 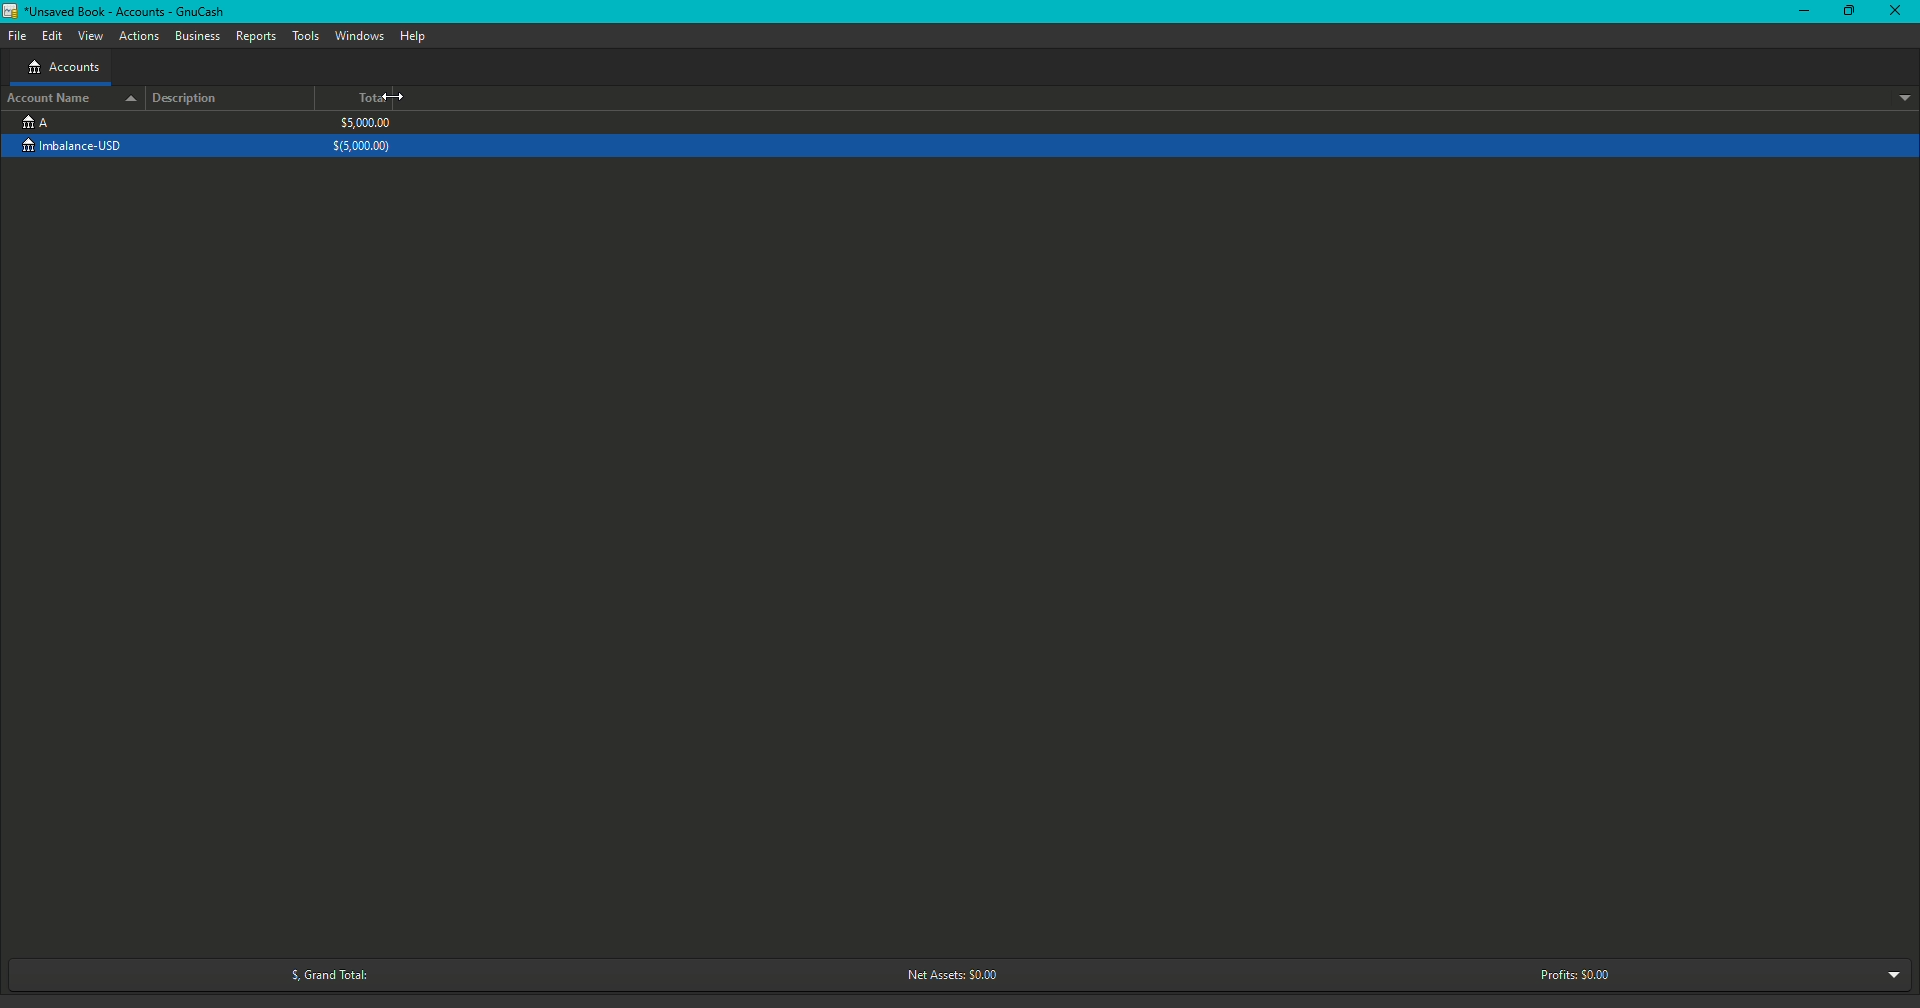 What do you see at coordinates (1847, 12) in the screenshot?
I see `Restore` at bounding box center [1847, 12].